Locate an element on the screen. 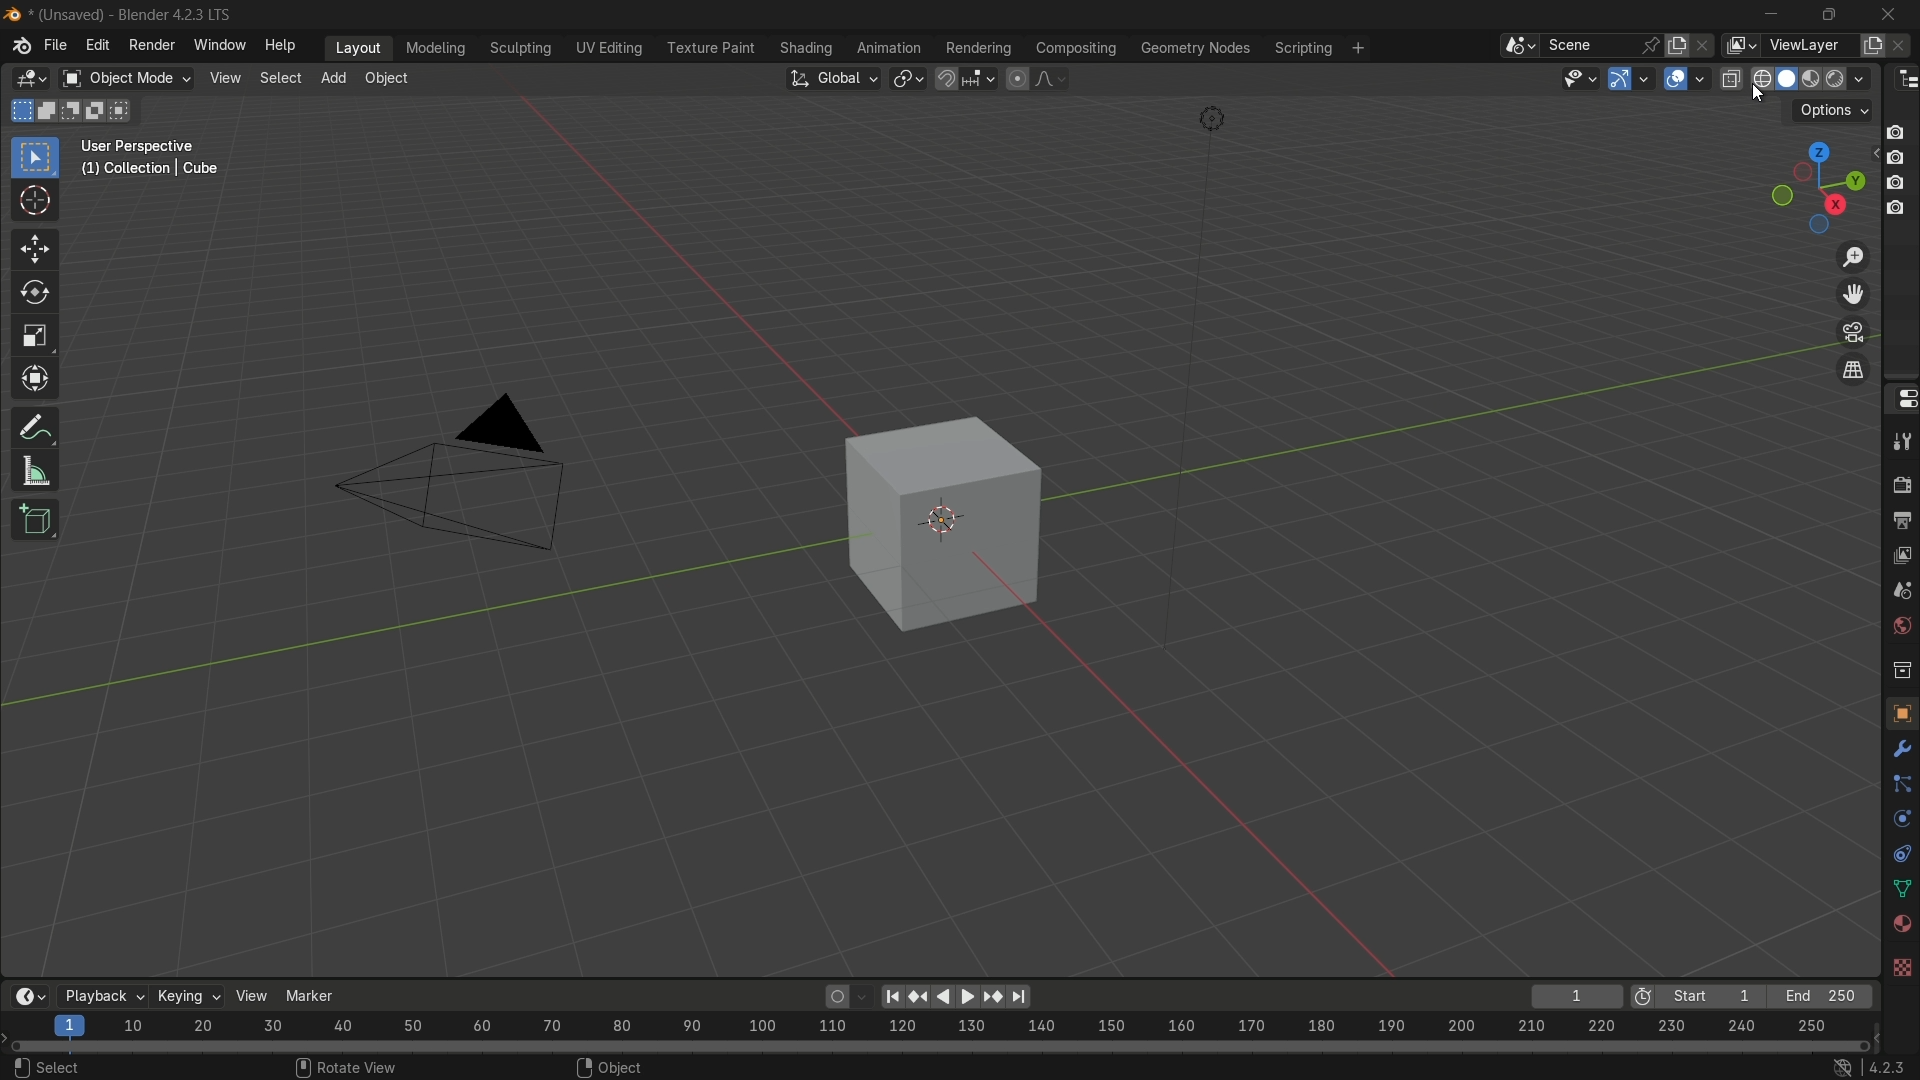 The width and height of the screenshot is (1920, 1080). jump to keyframe is located at coordinates (990, 1000).